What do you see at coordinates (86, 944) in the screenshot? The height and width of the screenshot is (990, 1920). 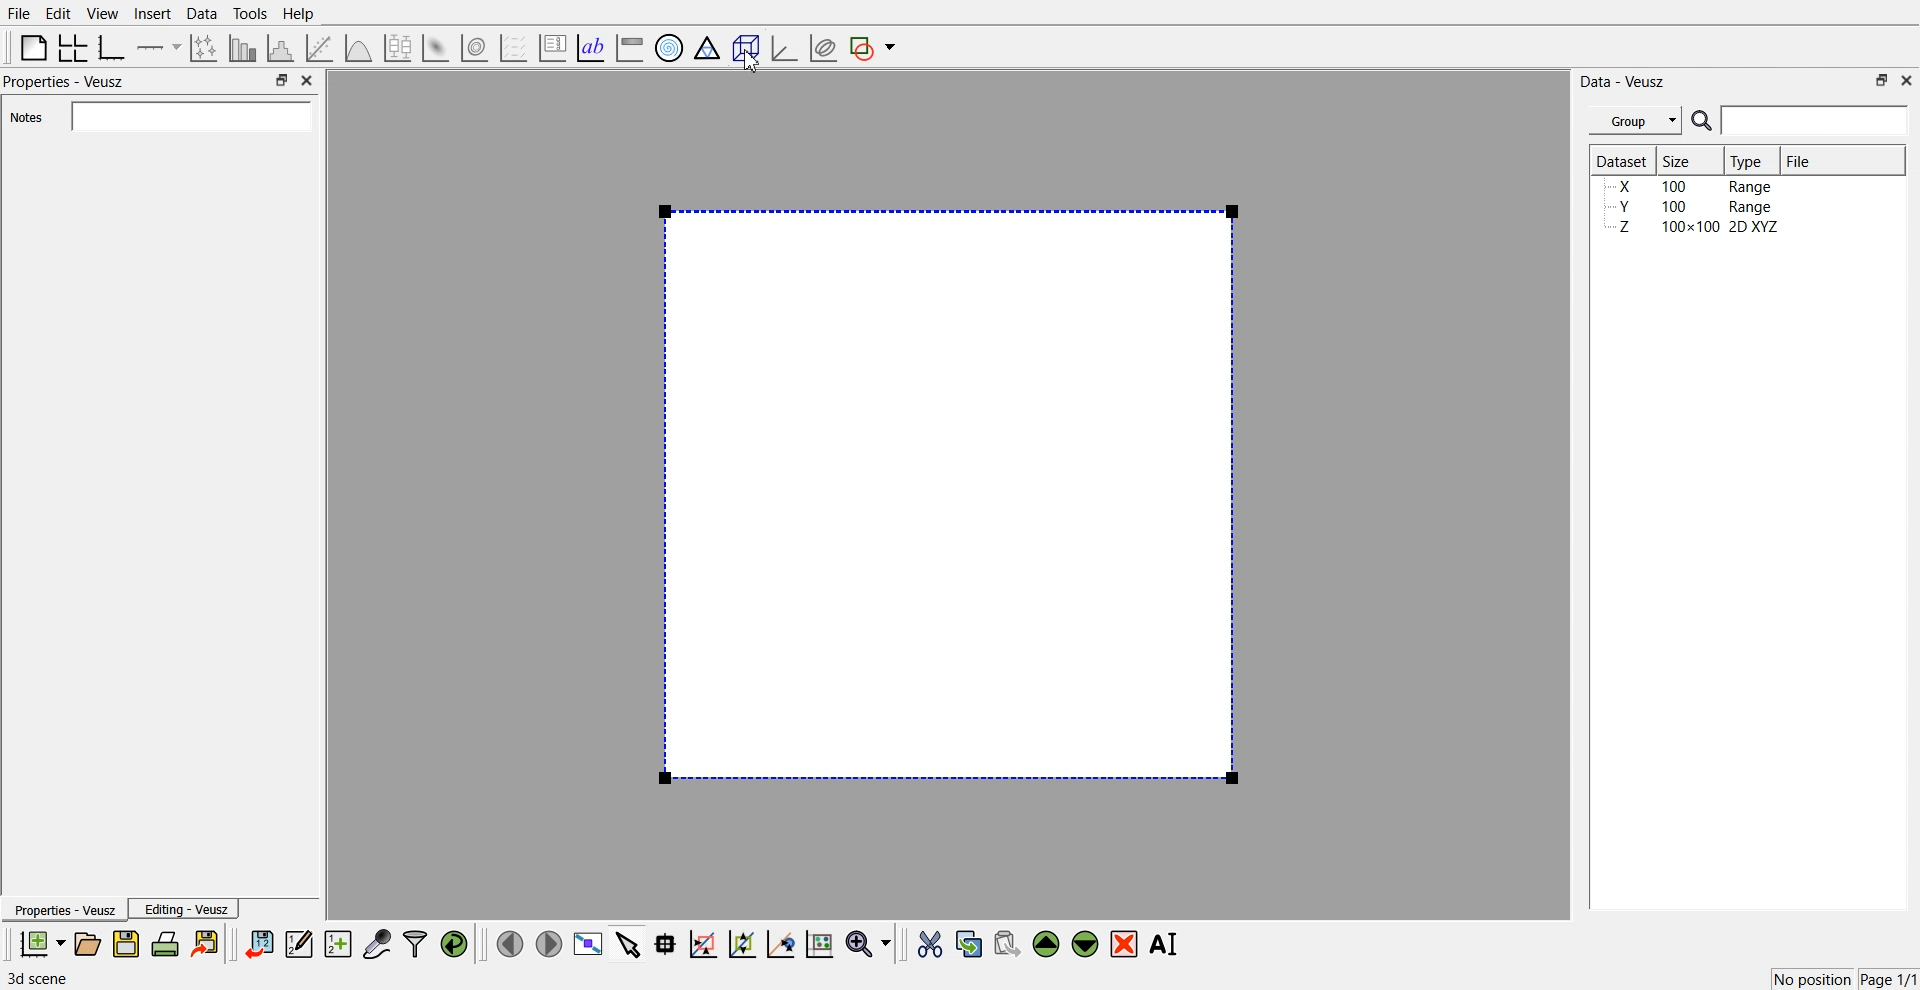 I see `Open the document` at bounding box center [86, 944].